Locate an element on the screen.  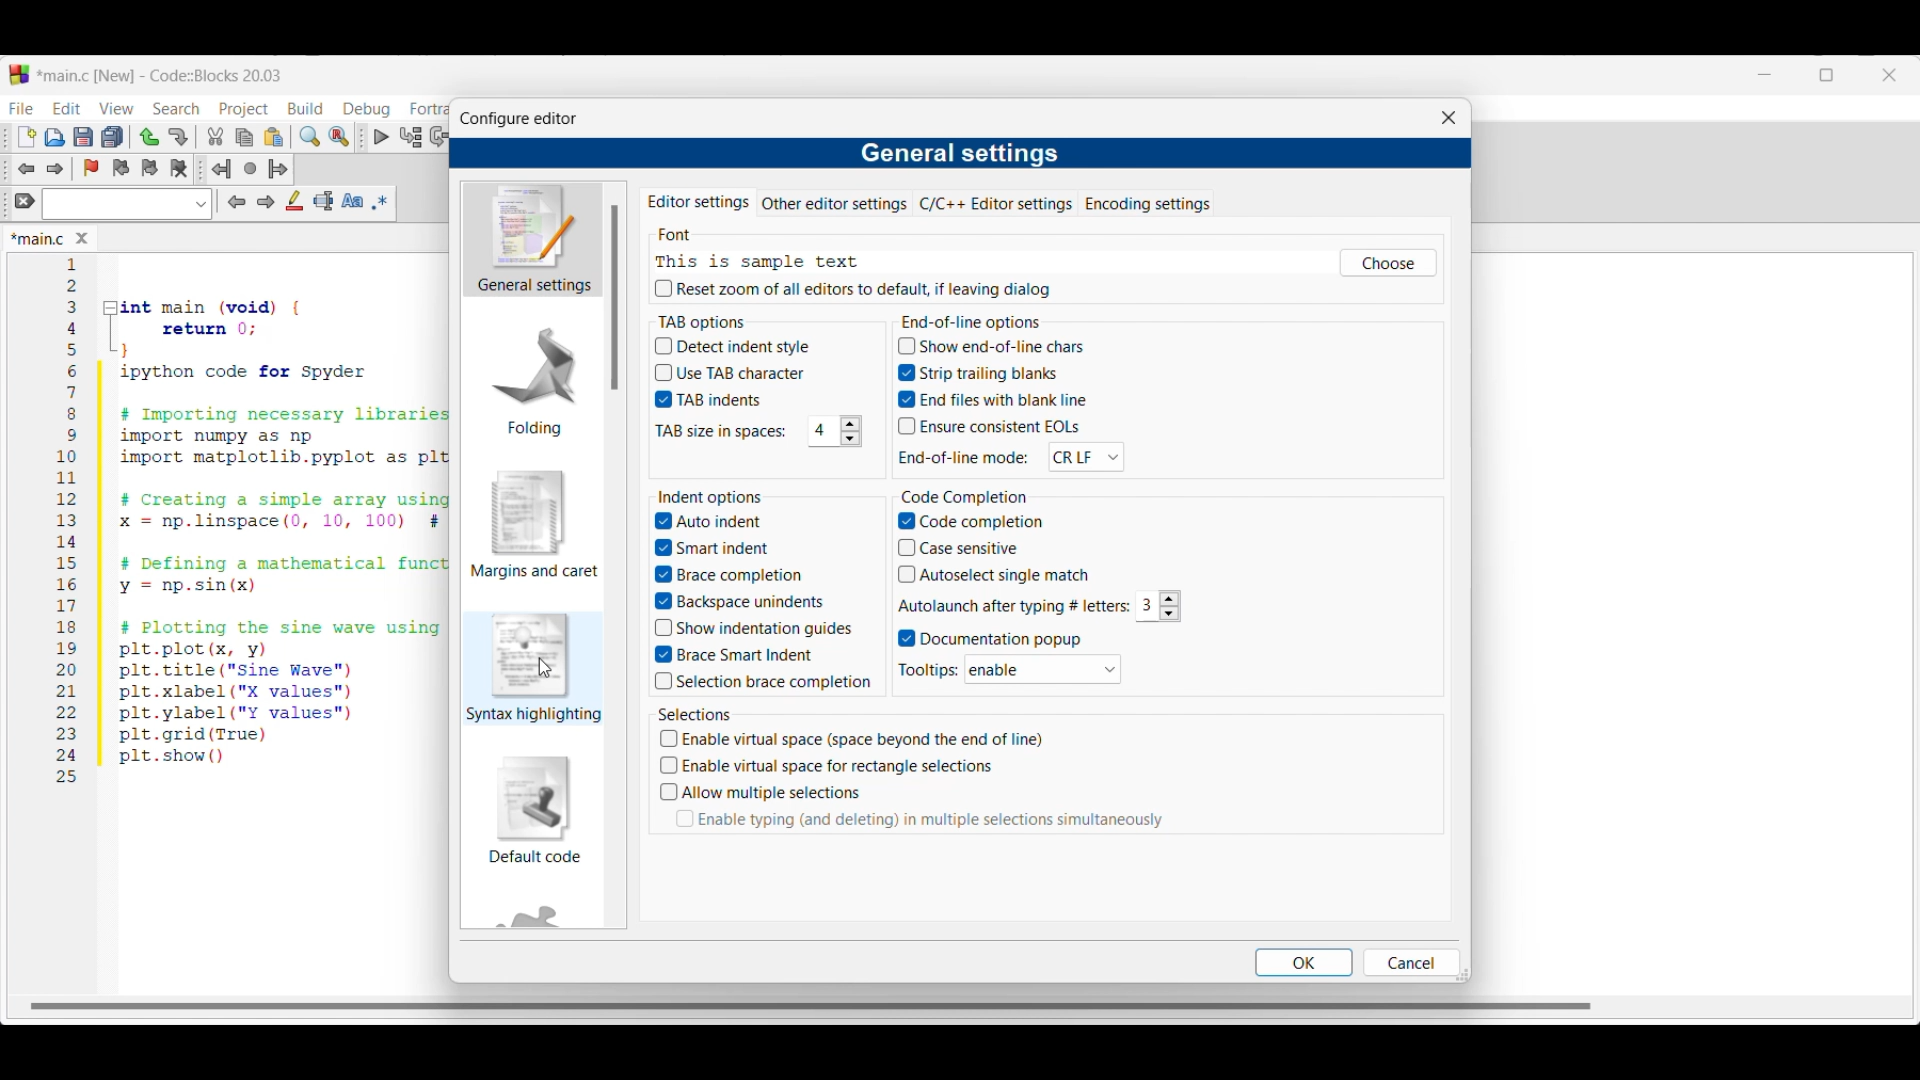
Minimize  is located at coordinates (1765, 75).